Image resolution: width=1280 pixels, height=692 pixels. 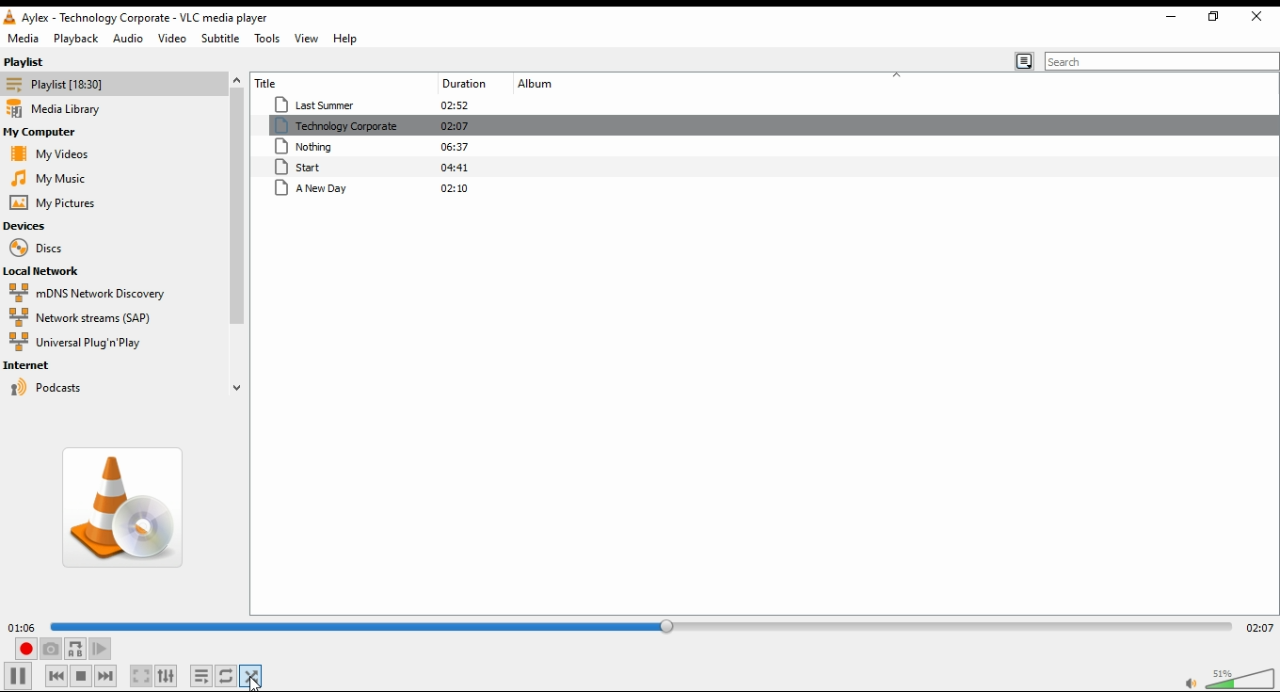 I want to click on mute/unmute, so click(x=1192, y=683).